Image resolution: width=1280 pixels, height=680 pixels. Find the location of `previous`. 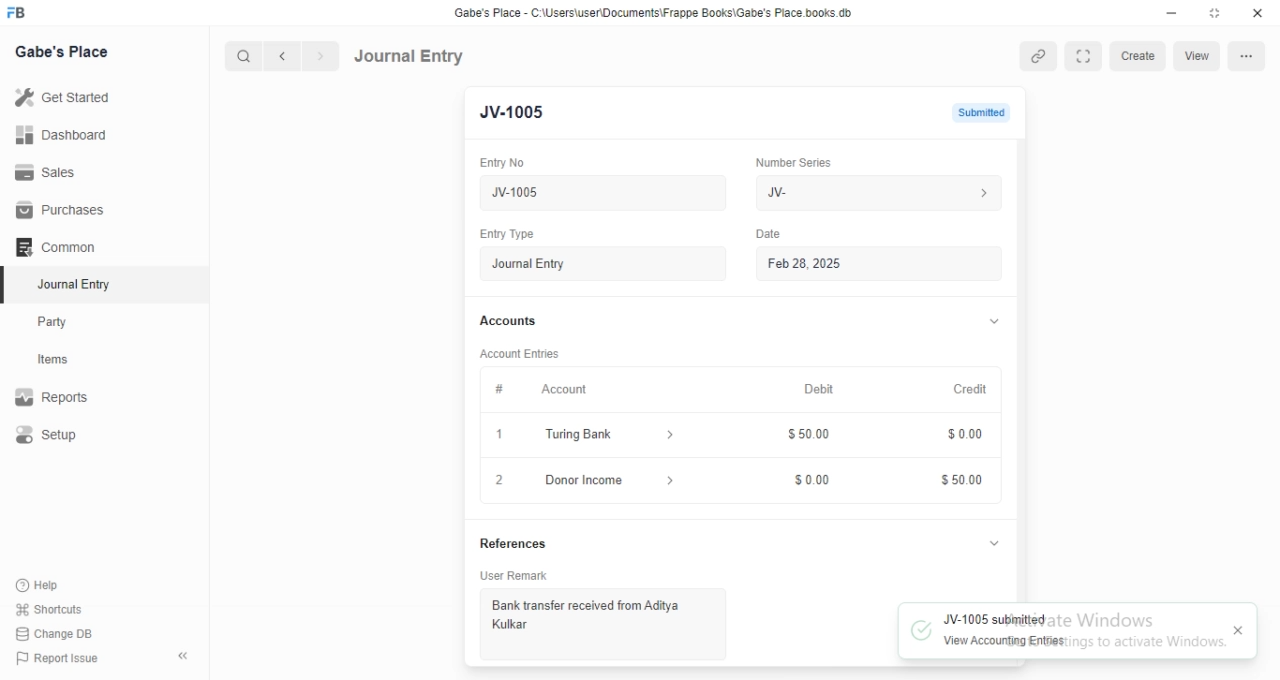

previous is located at coordinates (279, 56).